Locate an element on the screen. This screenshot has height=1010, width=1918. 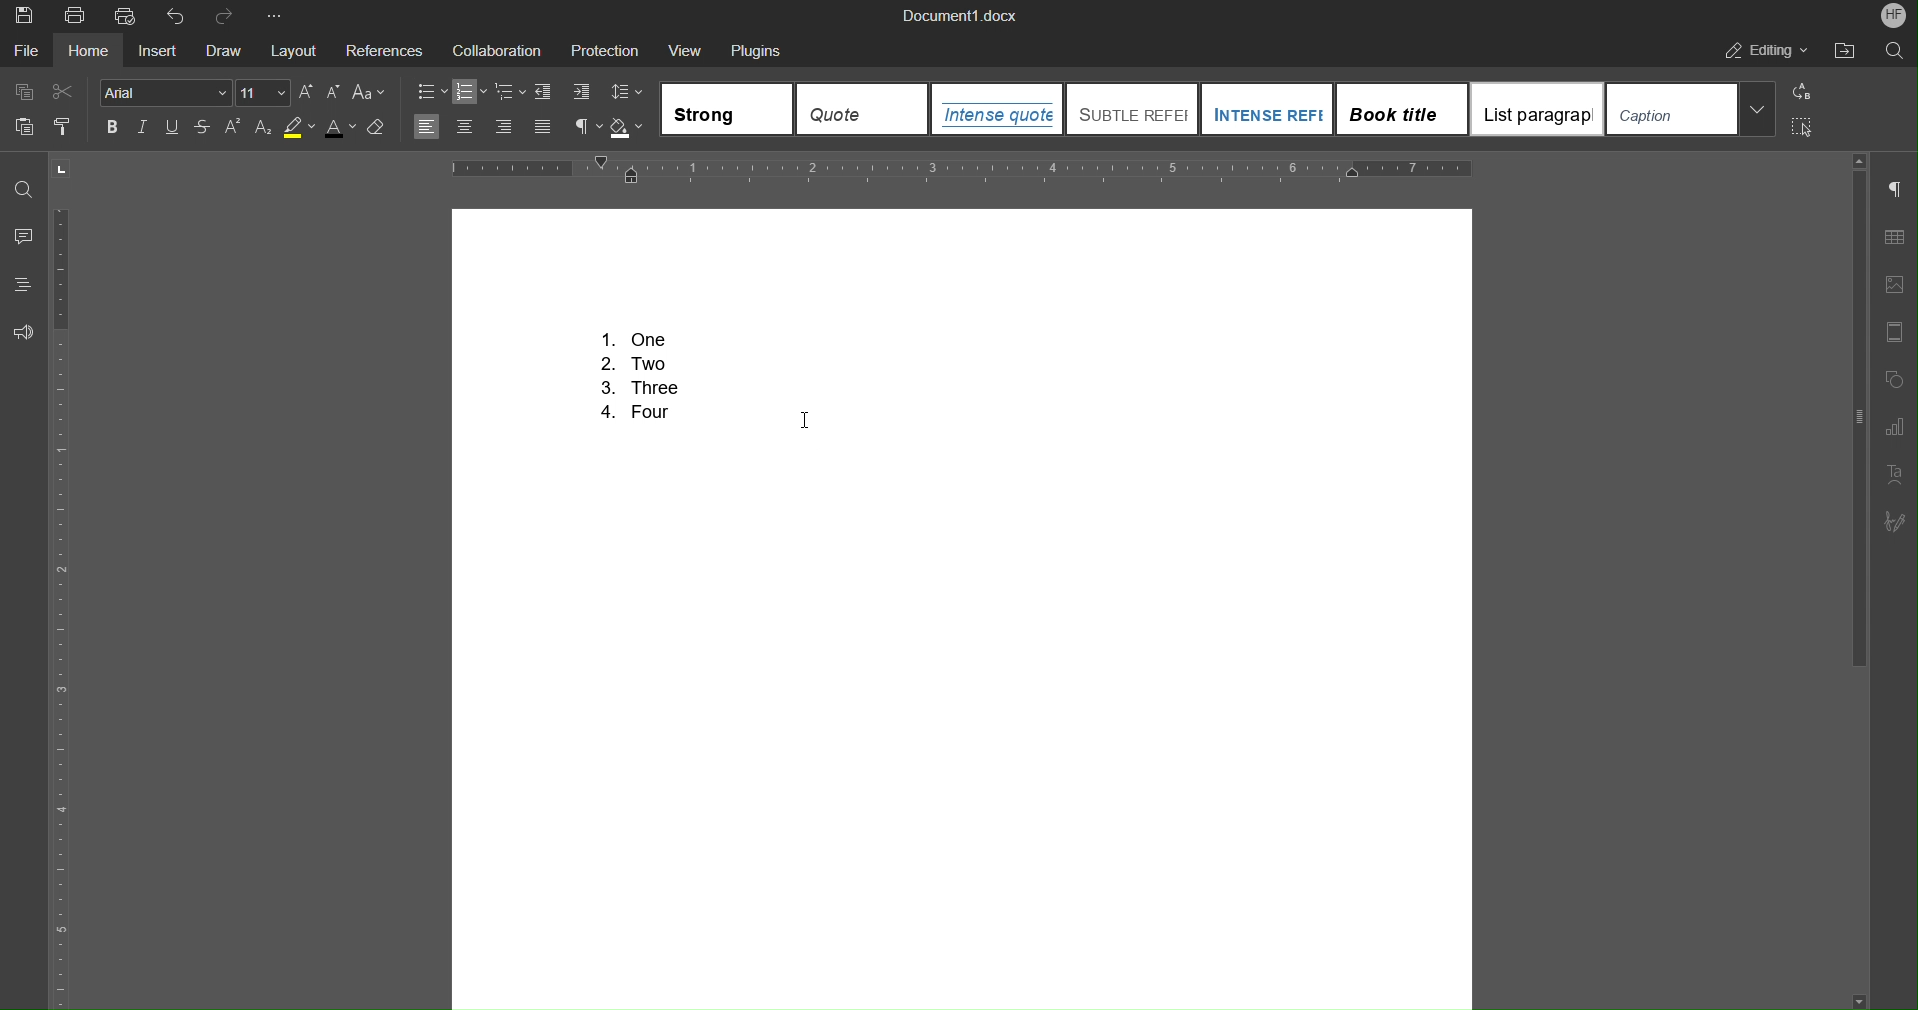
Redo is located at coordinates (225, 14).